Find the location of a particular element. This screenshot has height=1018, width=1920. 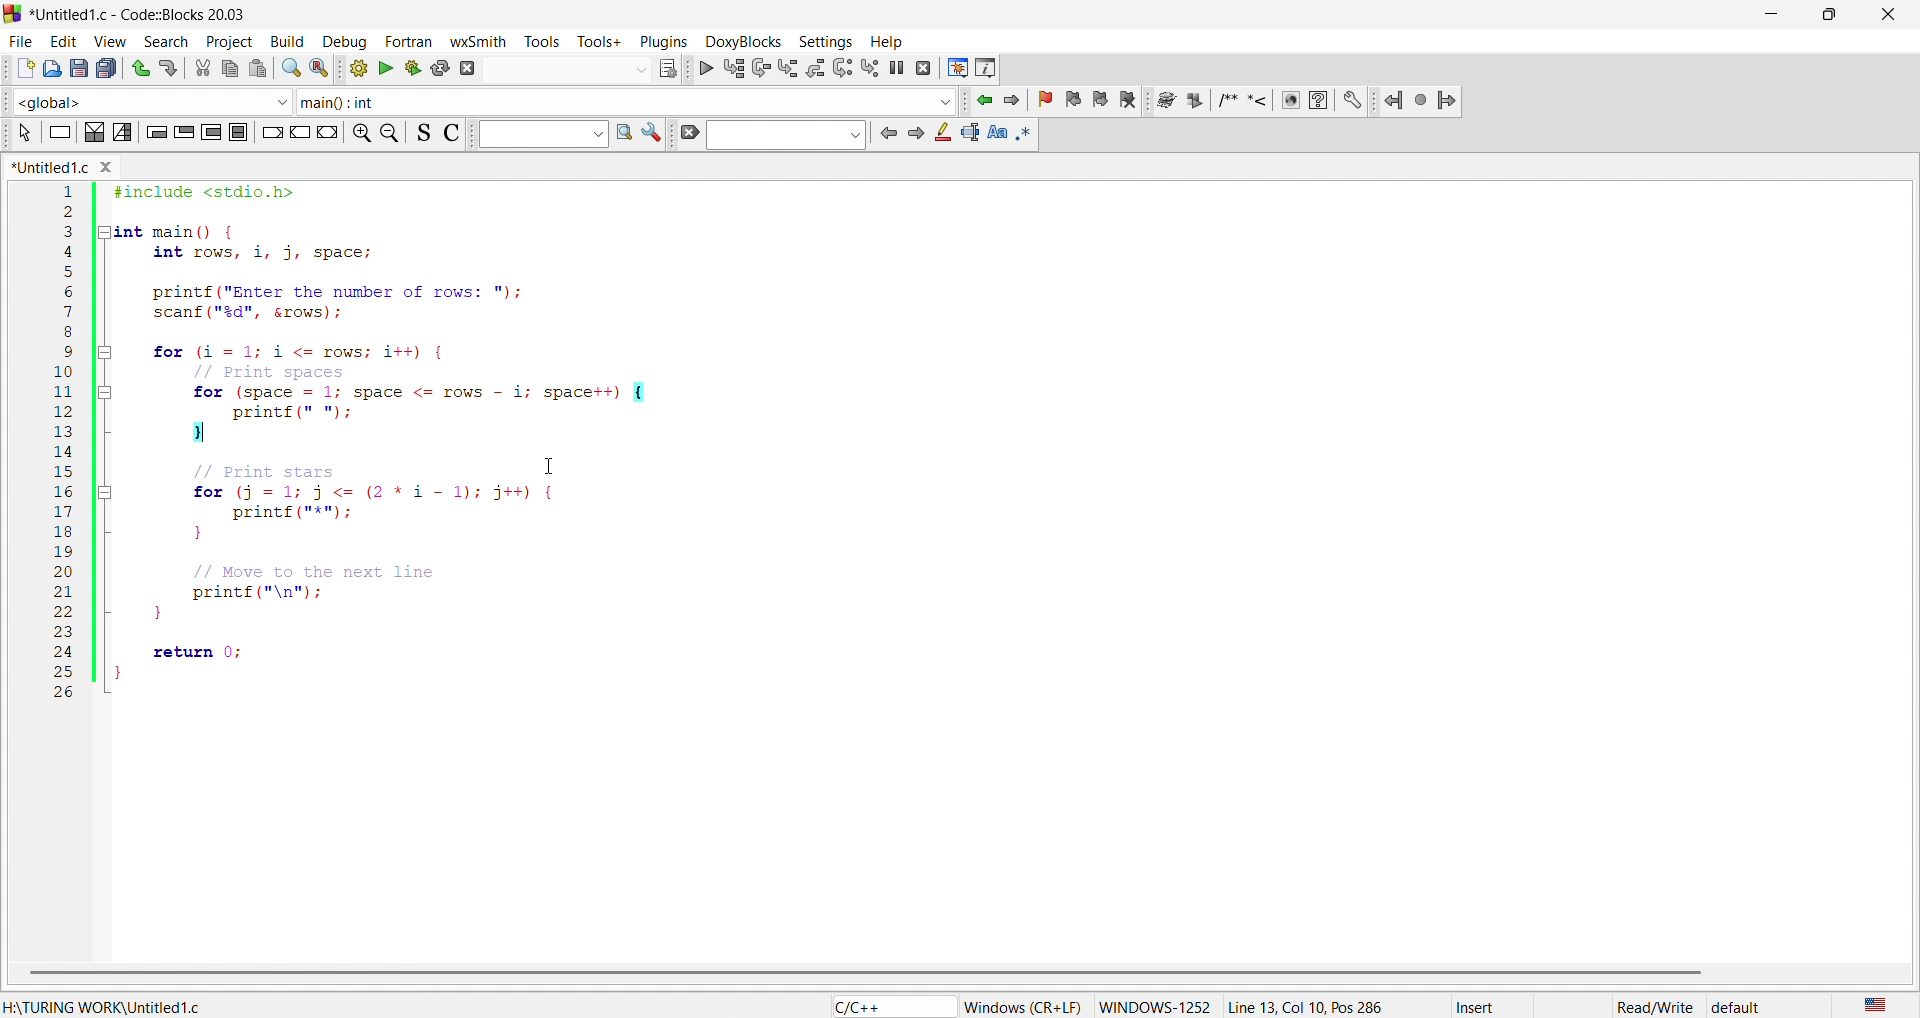

selected text is located at coordinates (969, 134).